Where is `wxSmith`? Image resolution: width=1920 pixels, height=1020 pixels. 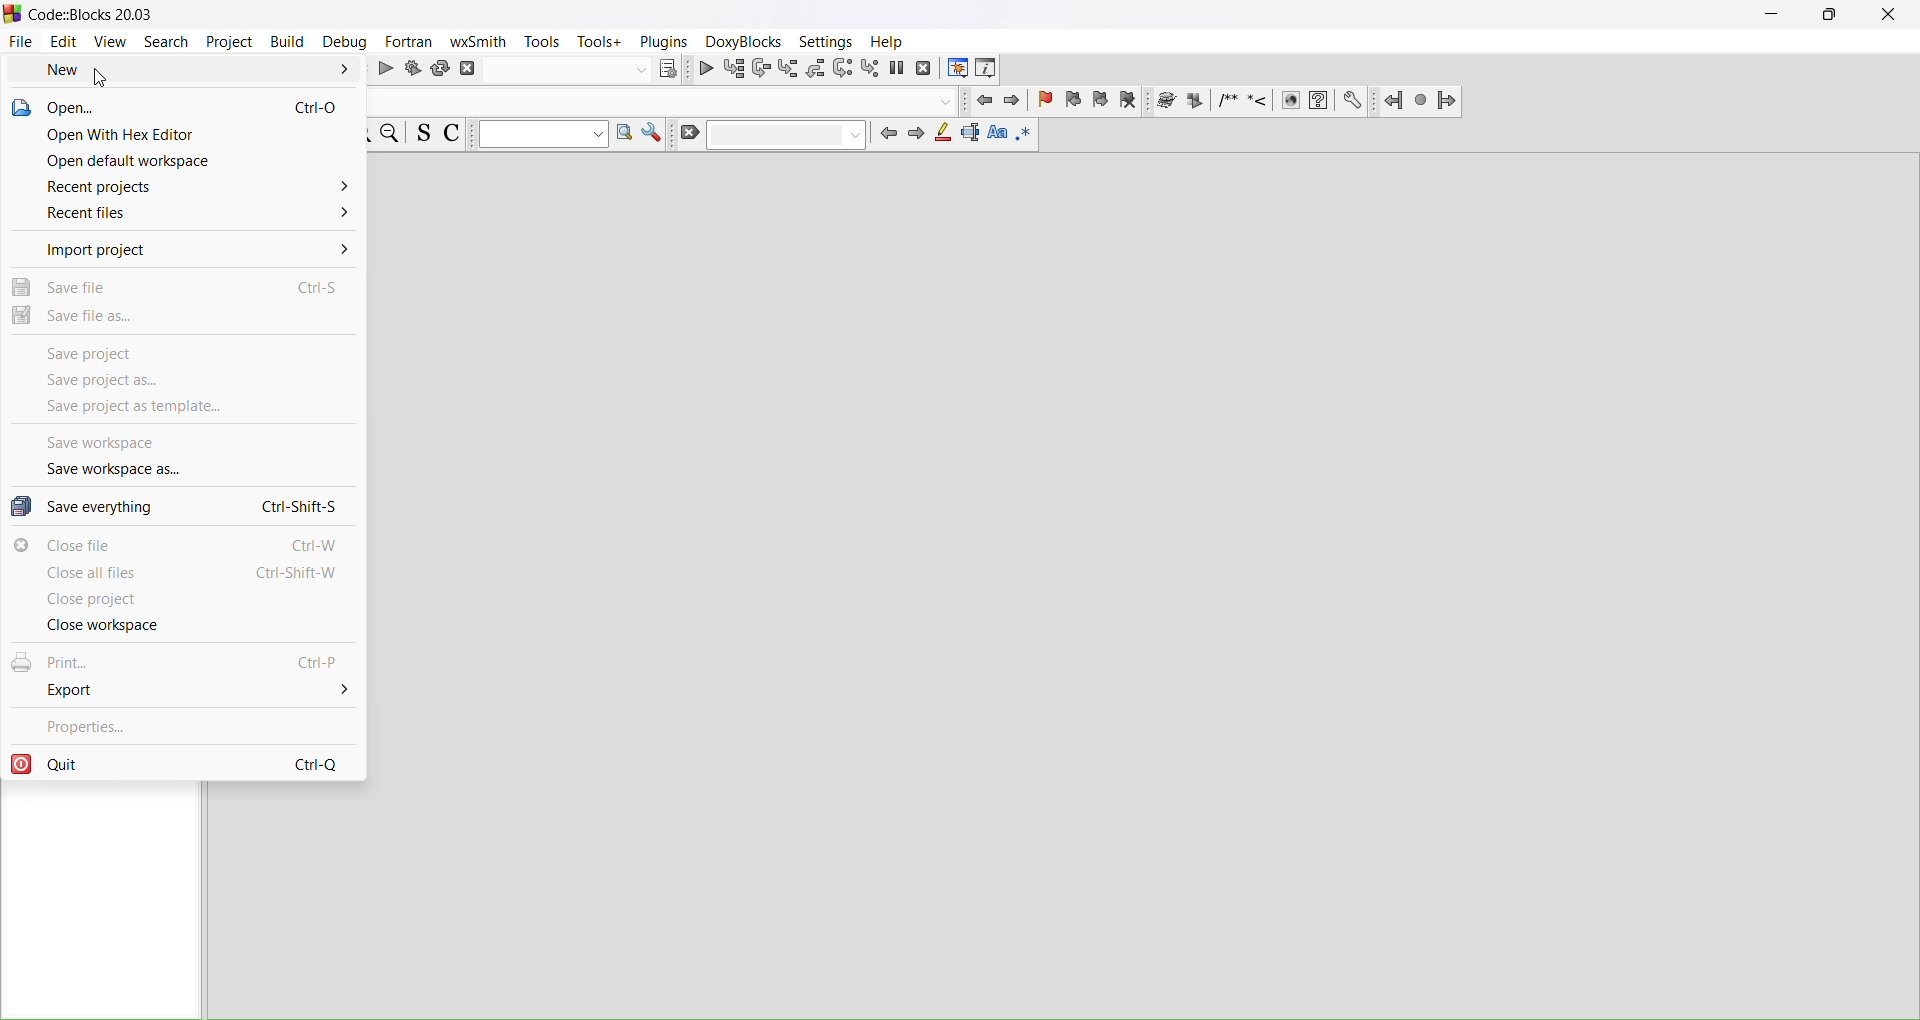 wxSmith is located at coordinates (477, 43).